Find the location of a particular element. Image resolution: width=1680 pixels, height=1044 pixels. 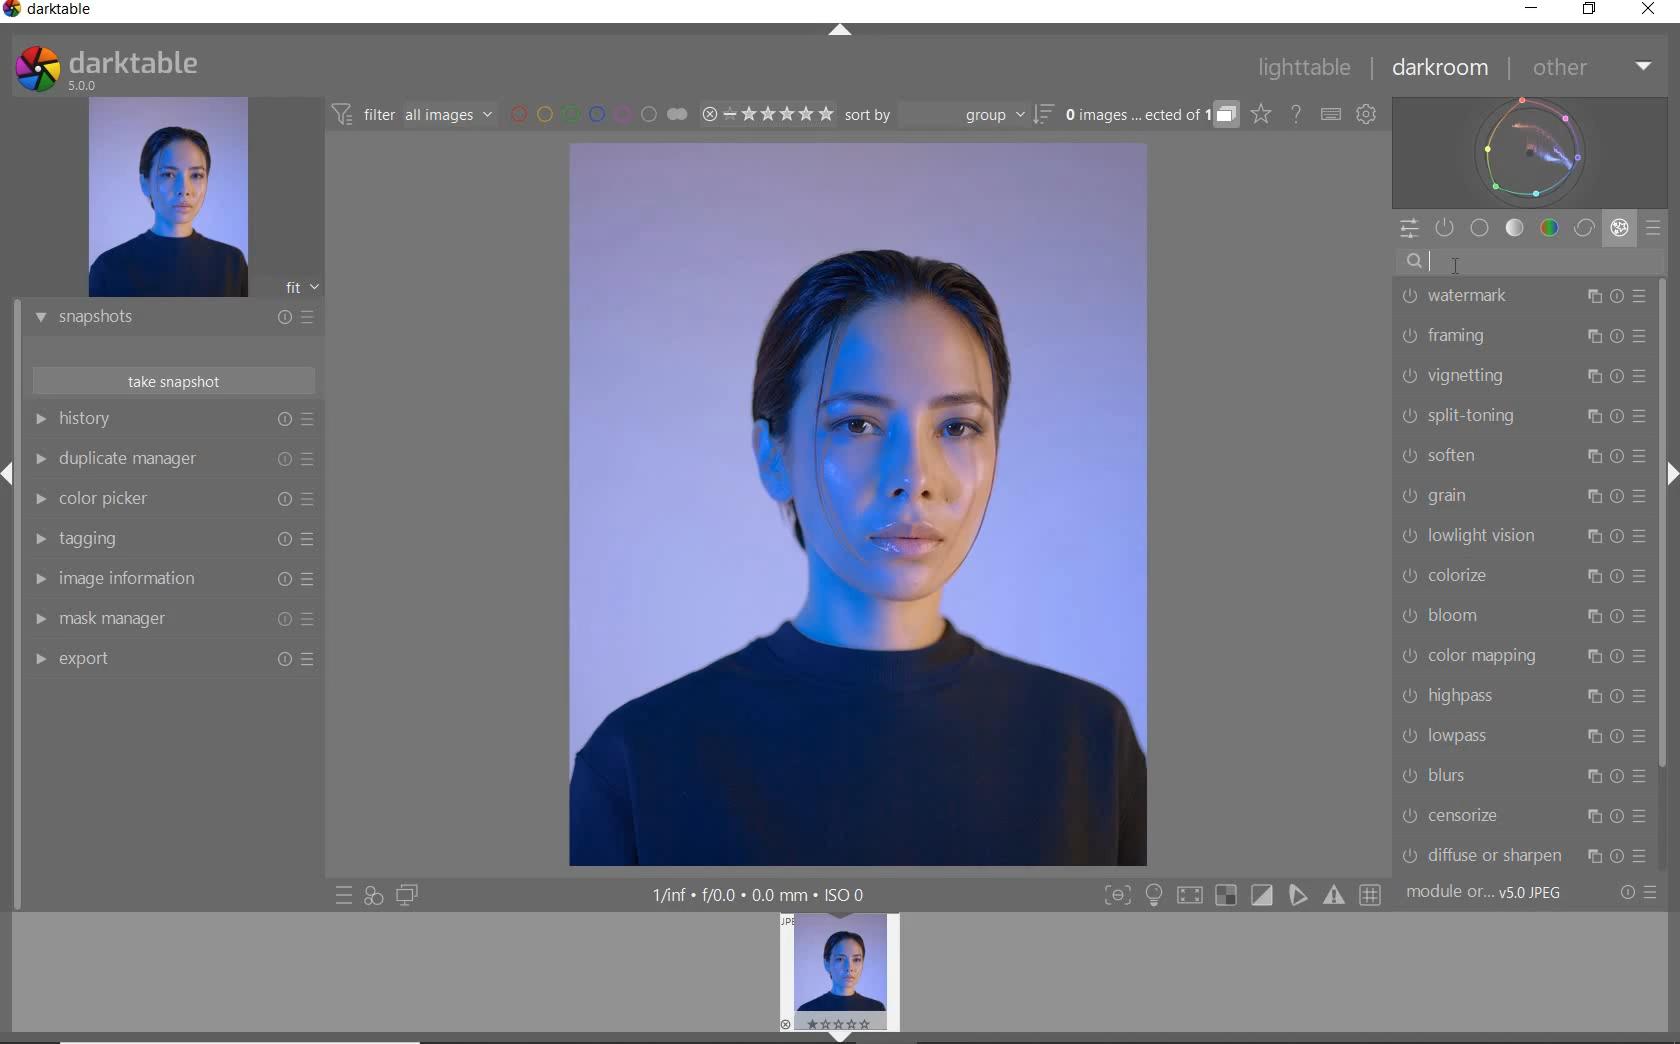

COLORIZE is located at coordinates (1523, 576).